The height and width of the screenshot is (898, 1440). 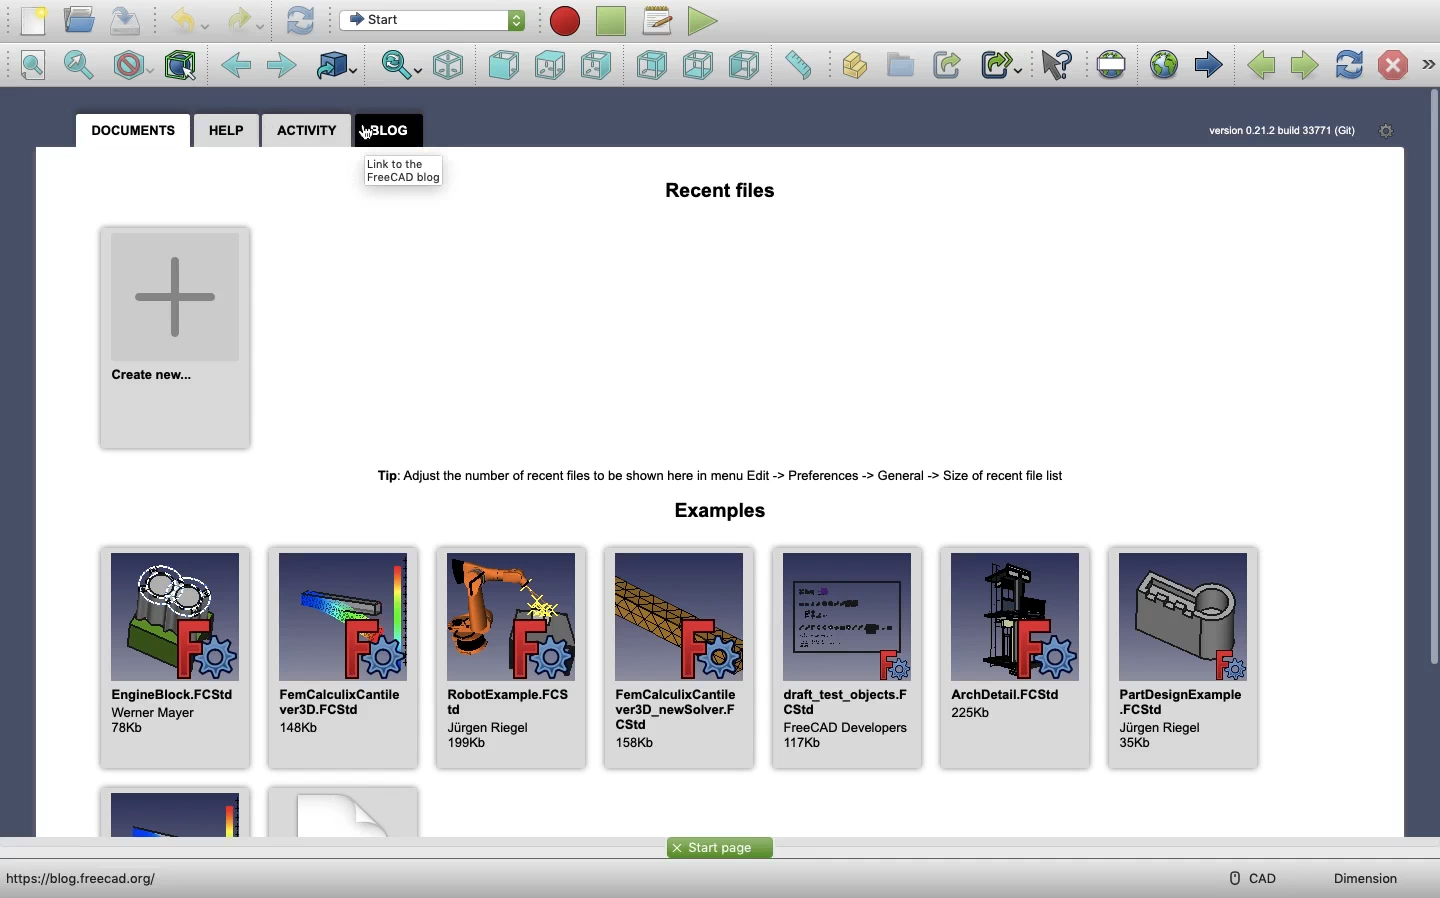 I want to click on Draft_text_object, so click(x=848, y=656).